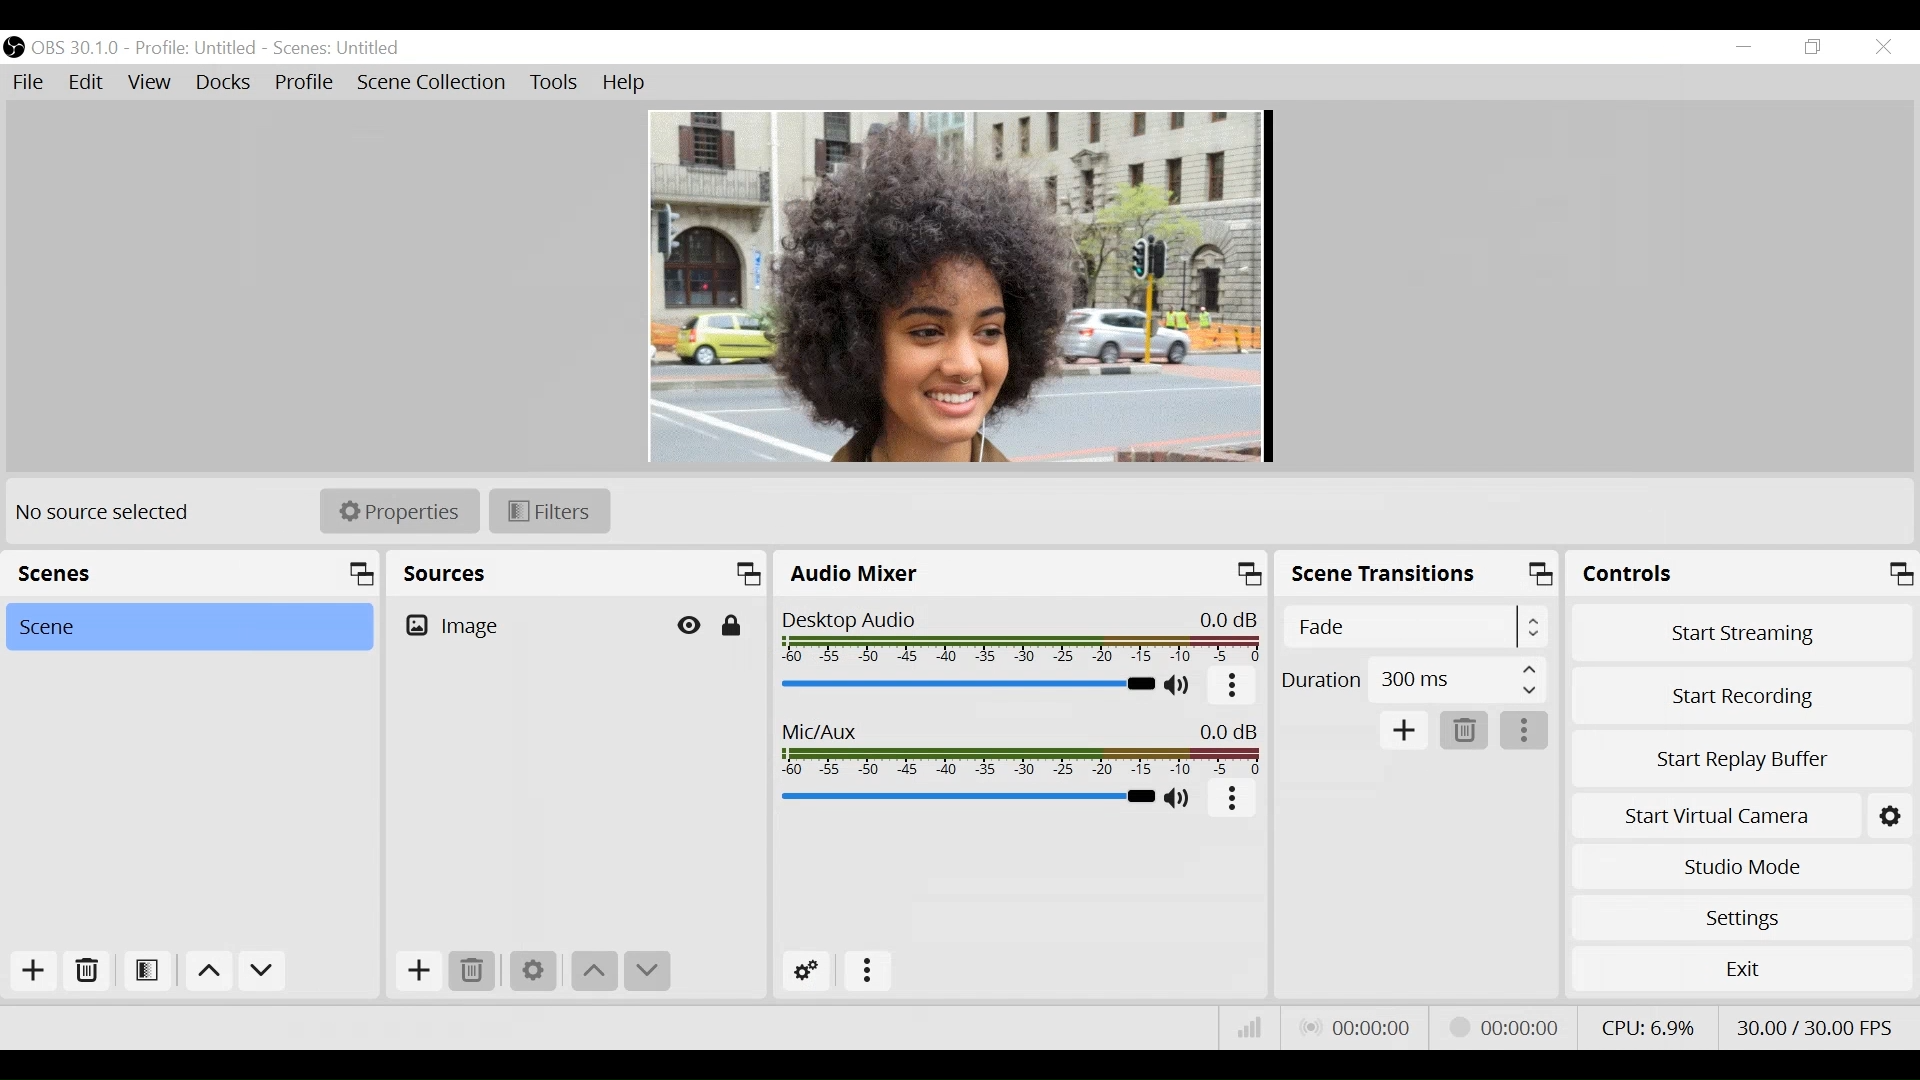  I want to click on Start Virtual Camera Settings, so click(1893, 816).